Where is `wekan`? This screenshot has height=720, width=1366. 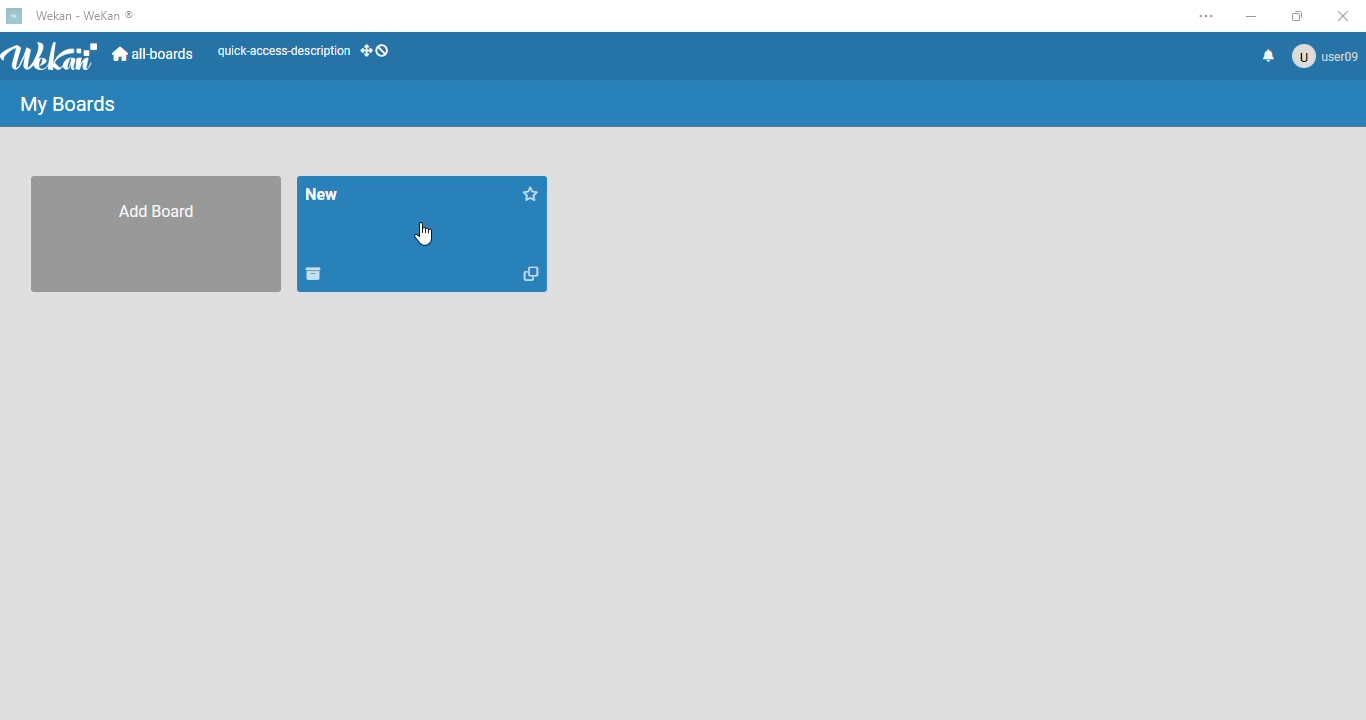
wekan is located at coordinates (52, 54).